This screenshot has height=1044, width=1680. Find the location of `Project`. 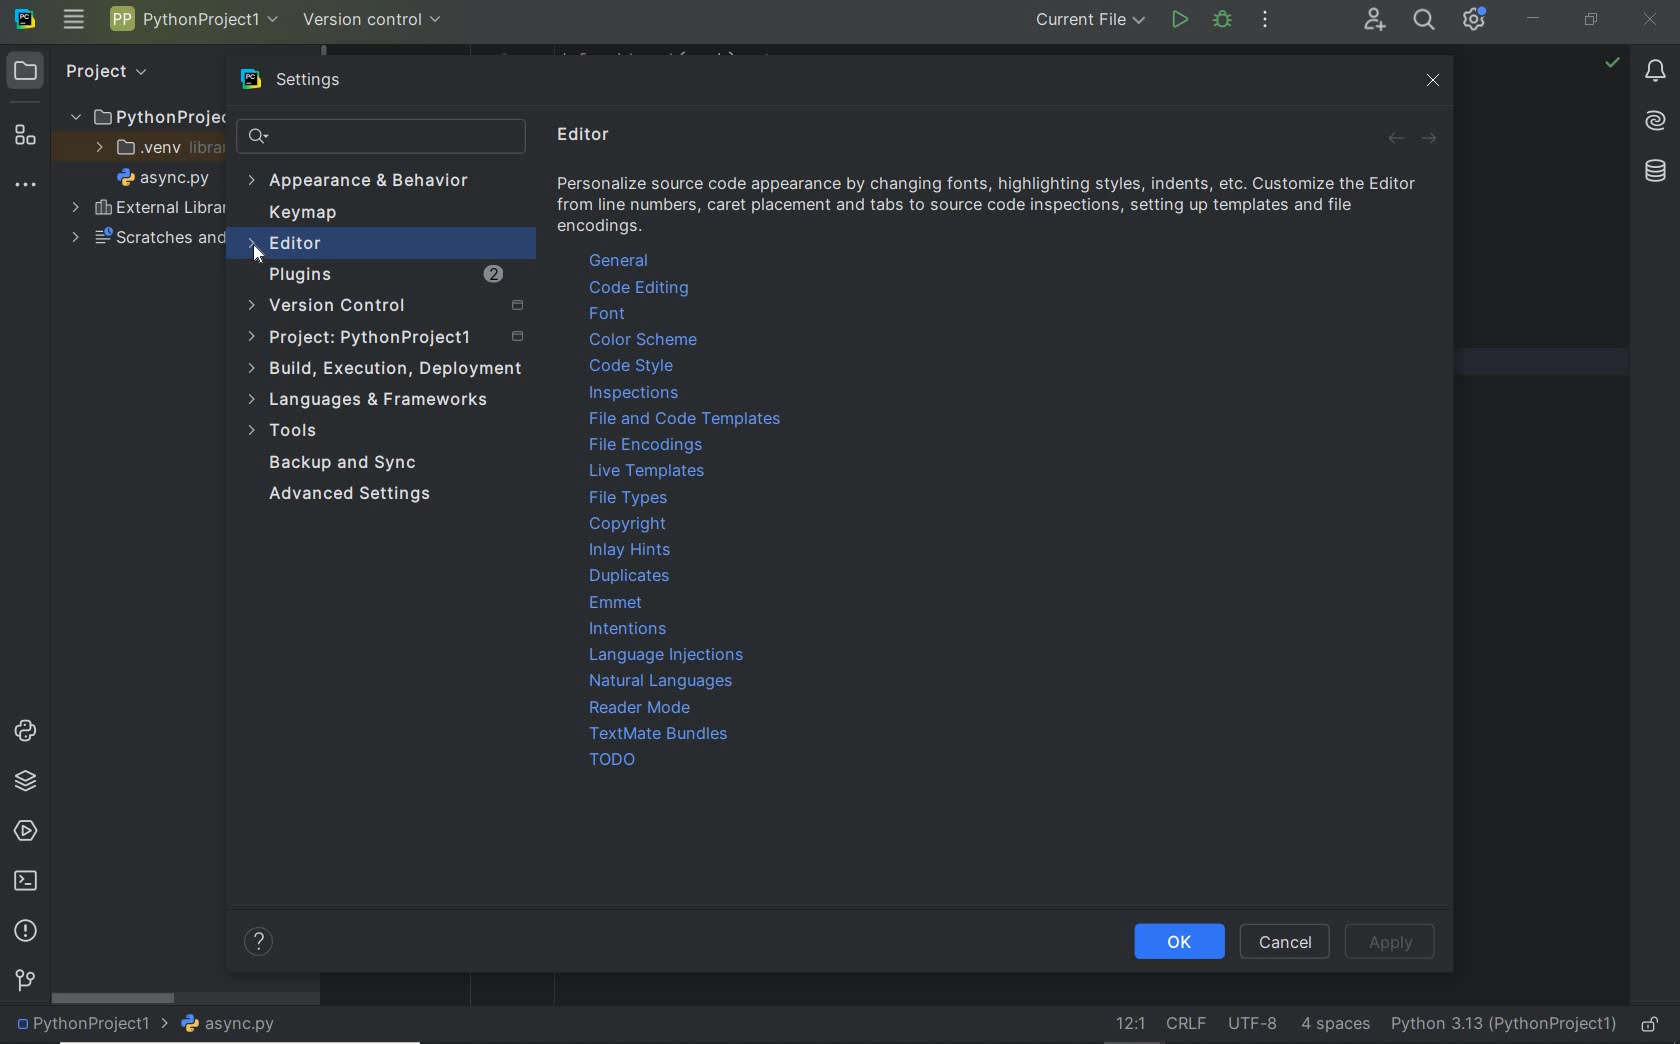

Project is located at coordinates (388, 338).